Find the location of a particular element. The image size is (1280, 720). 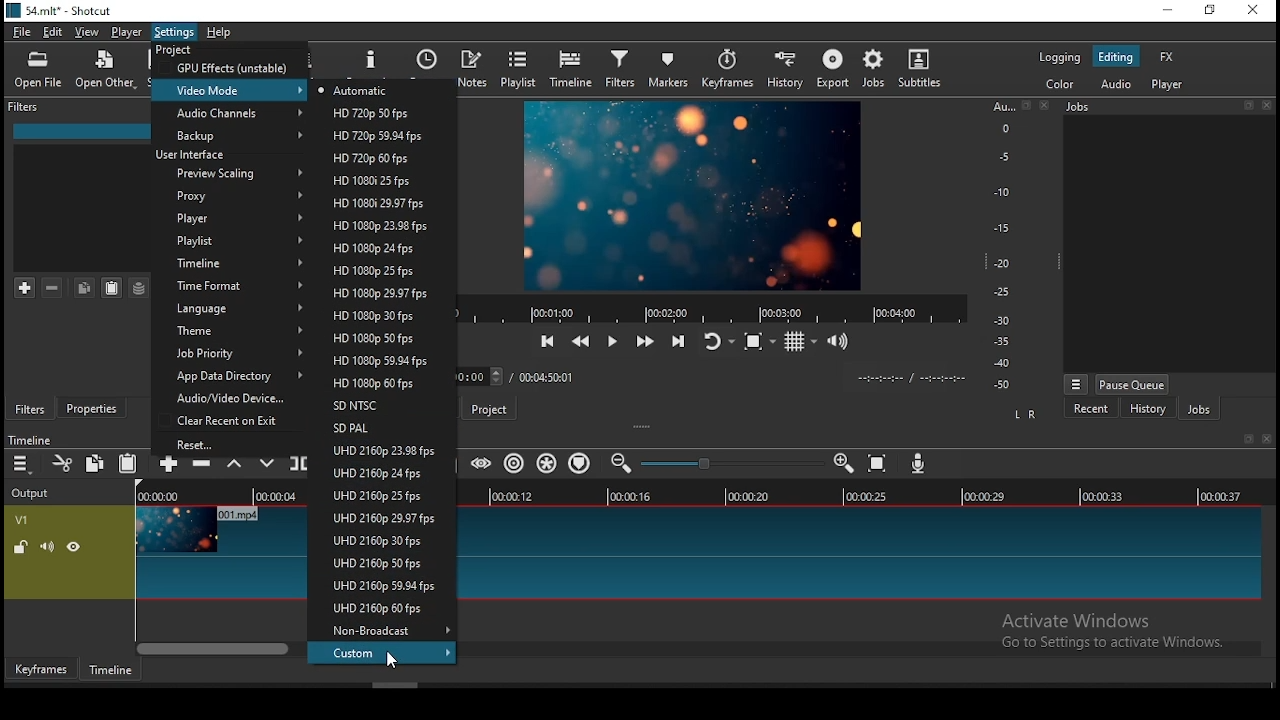

timeline is located at coordinates (29, 440).